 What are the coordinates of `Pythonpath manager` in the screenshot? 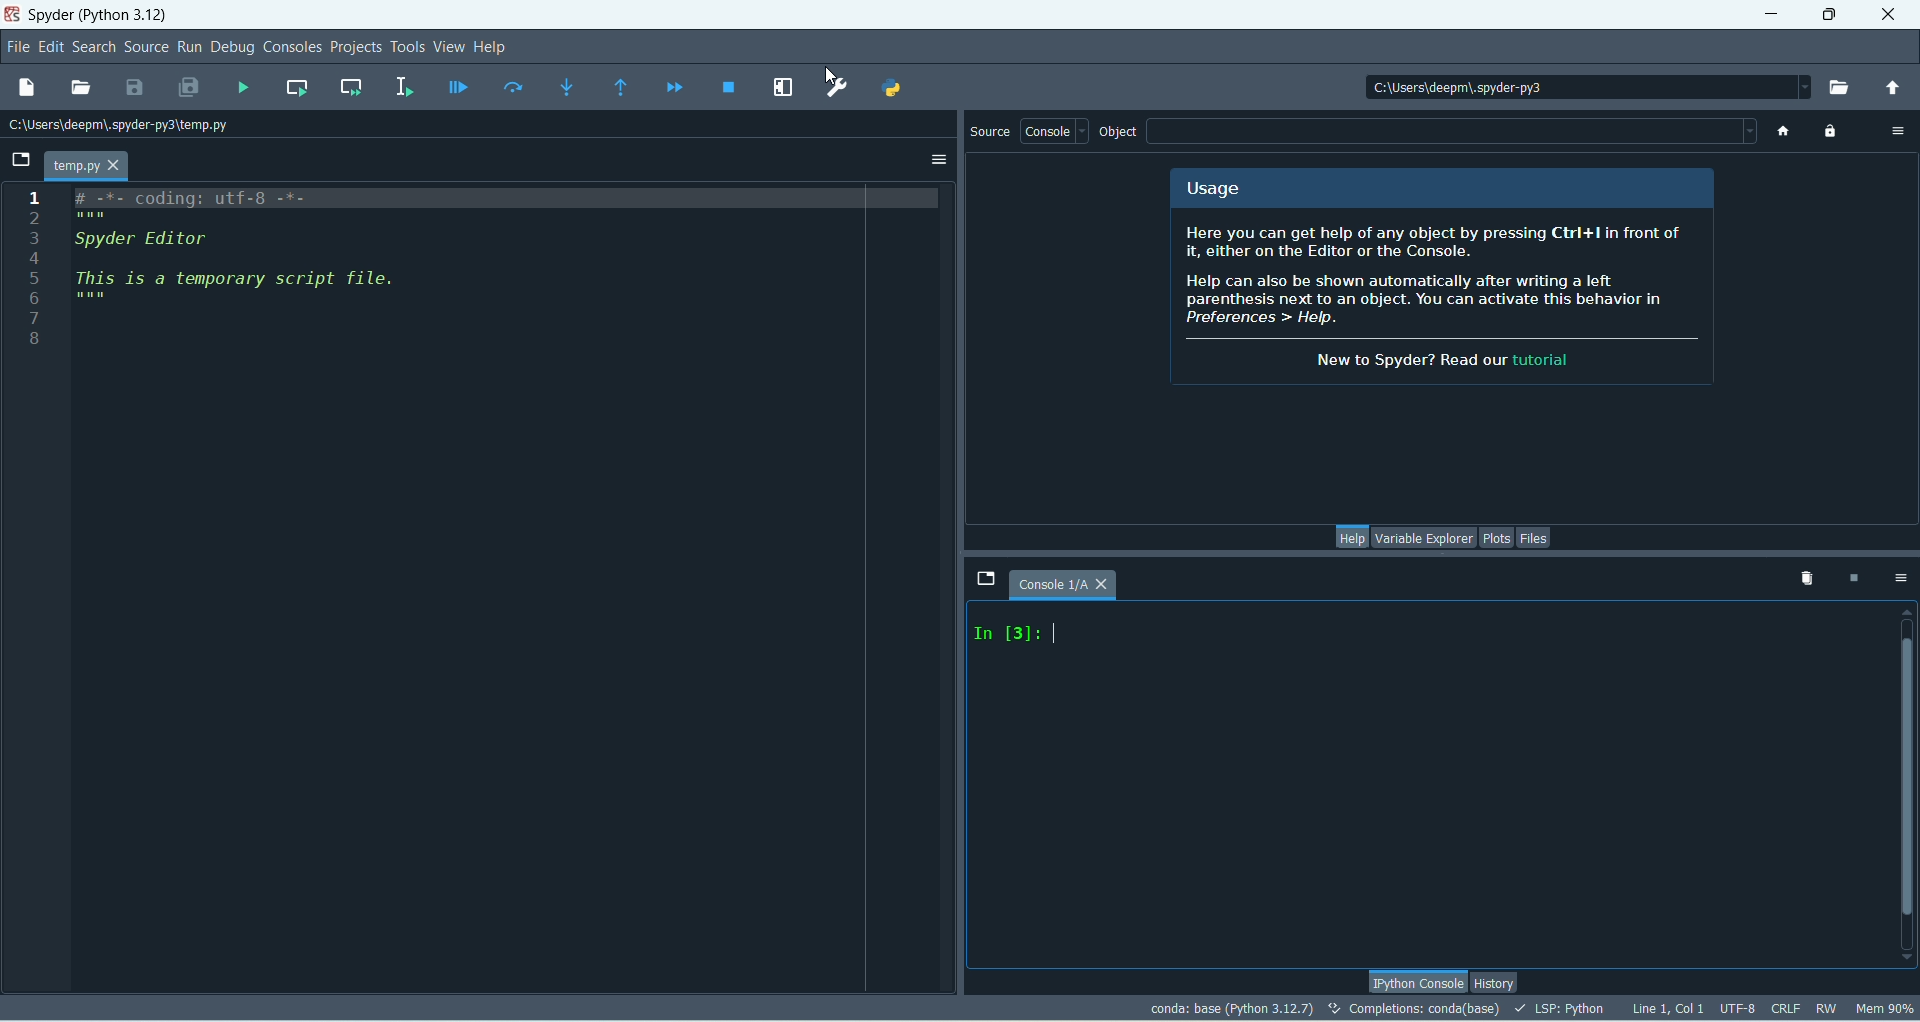 It's located at (891, 89).